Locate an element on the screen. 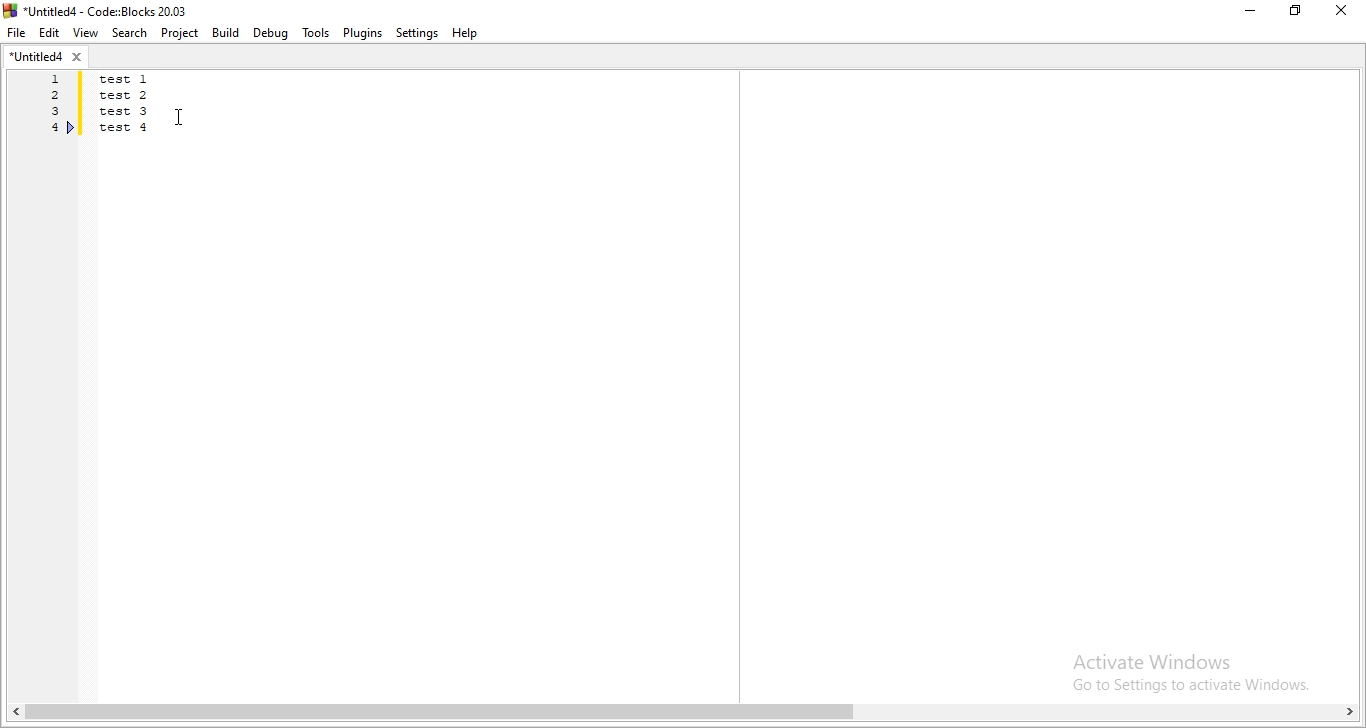 The width and height of the screenshot is (1366, 728). Tools  is located at coordinates (314, 32).